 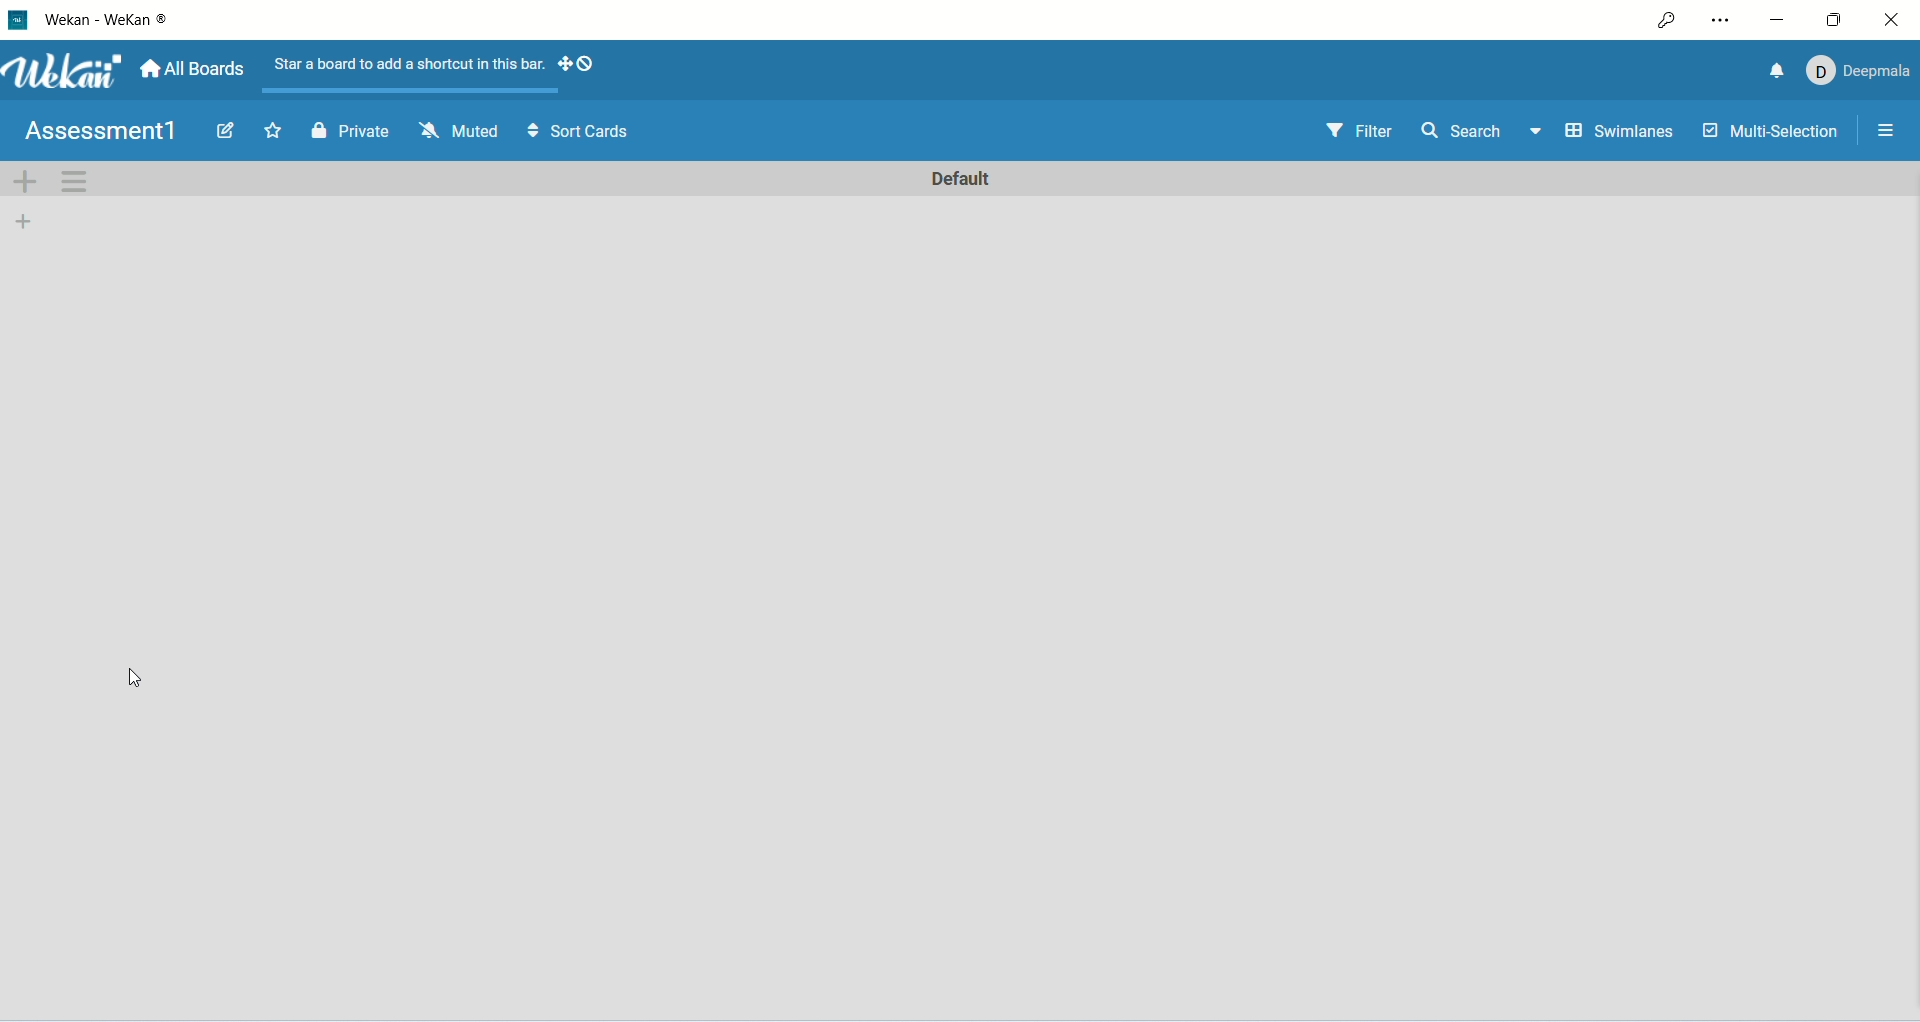 I want to click on WeKan-Wekan, so click(x=110, y=23).